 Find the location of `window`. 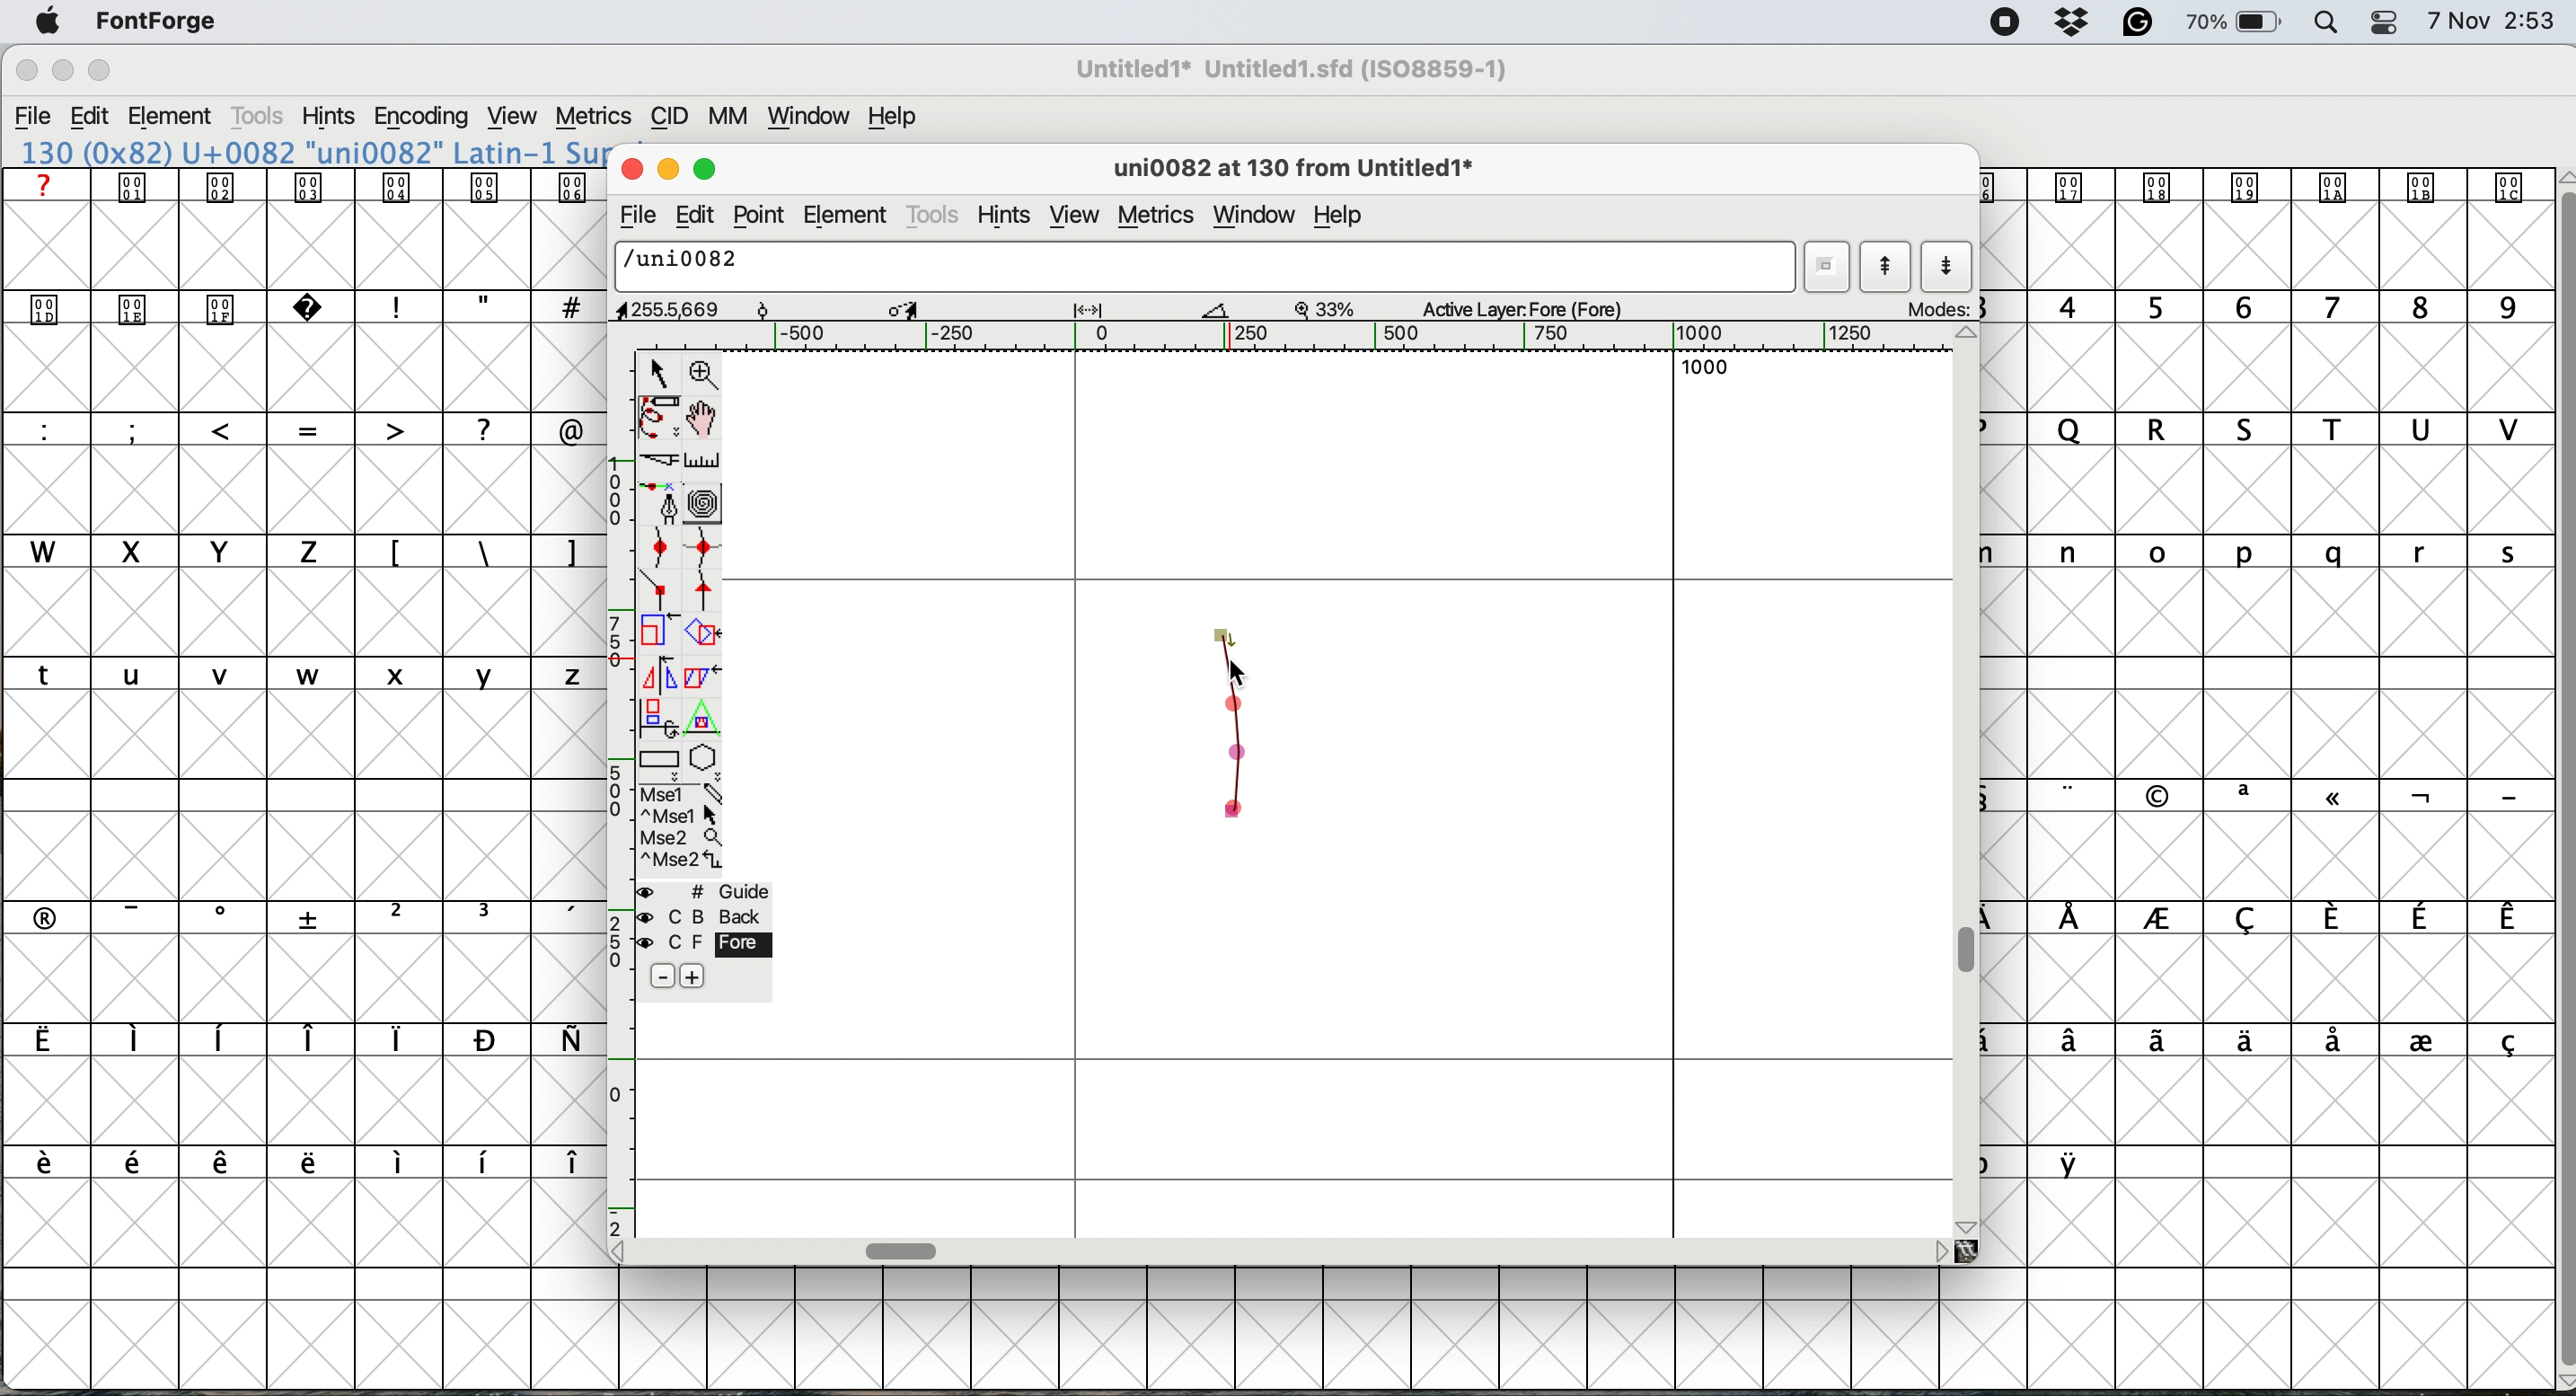

window is located at coordinates (814, 119).